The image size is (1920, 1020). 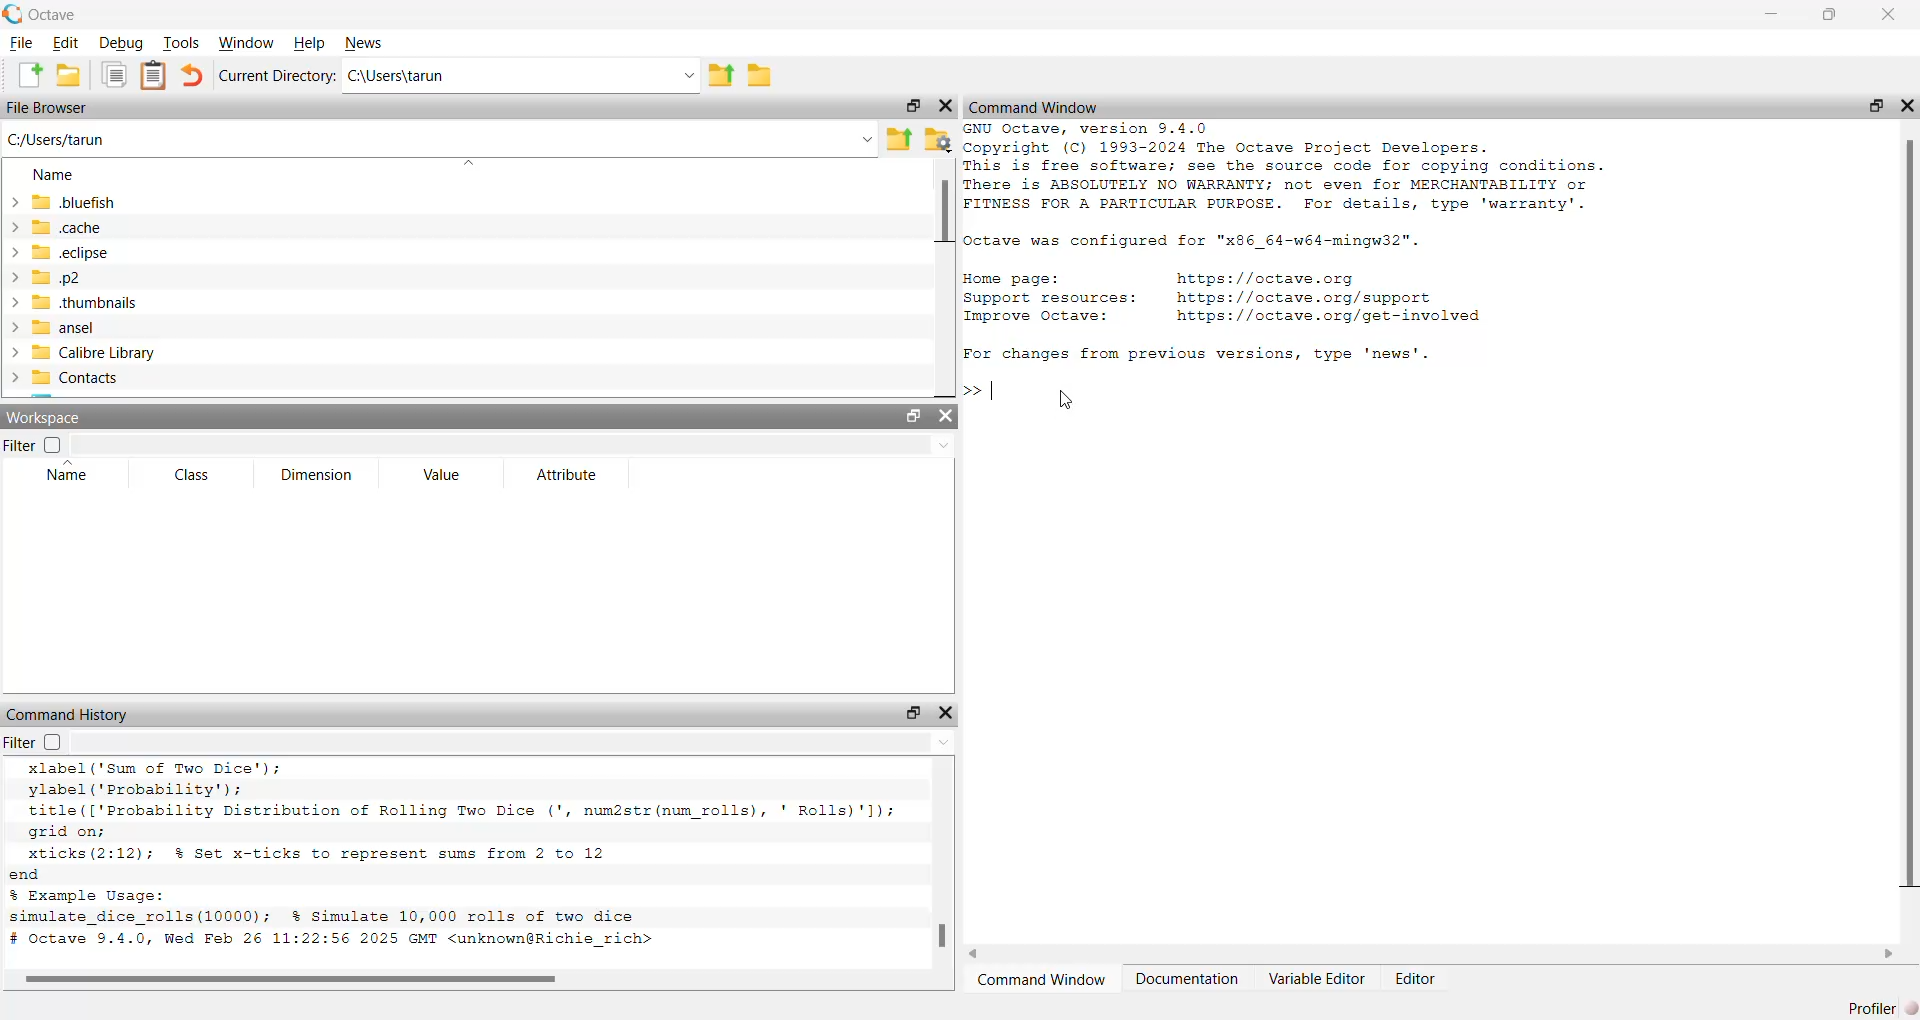 I want to click on File up, so click(x=718, y=76).